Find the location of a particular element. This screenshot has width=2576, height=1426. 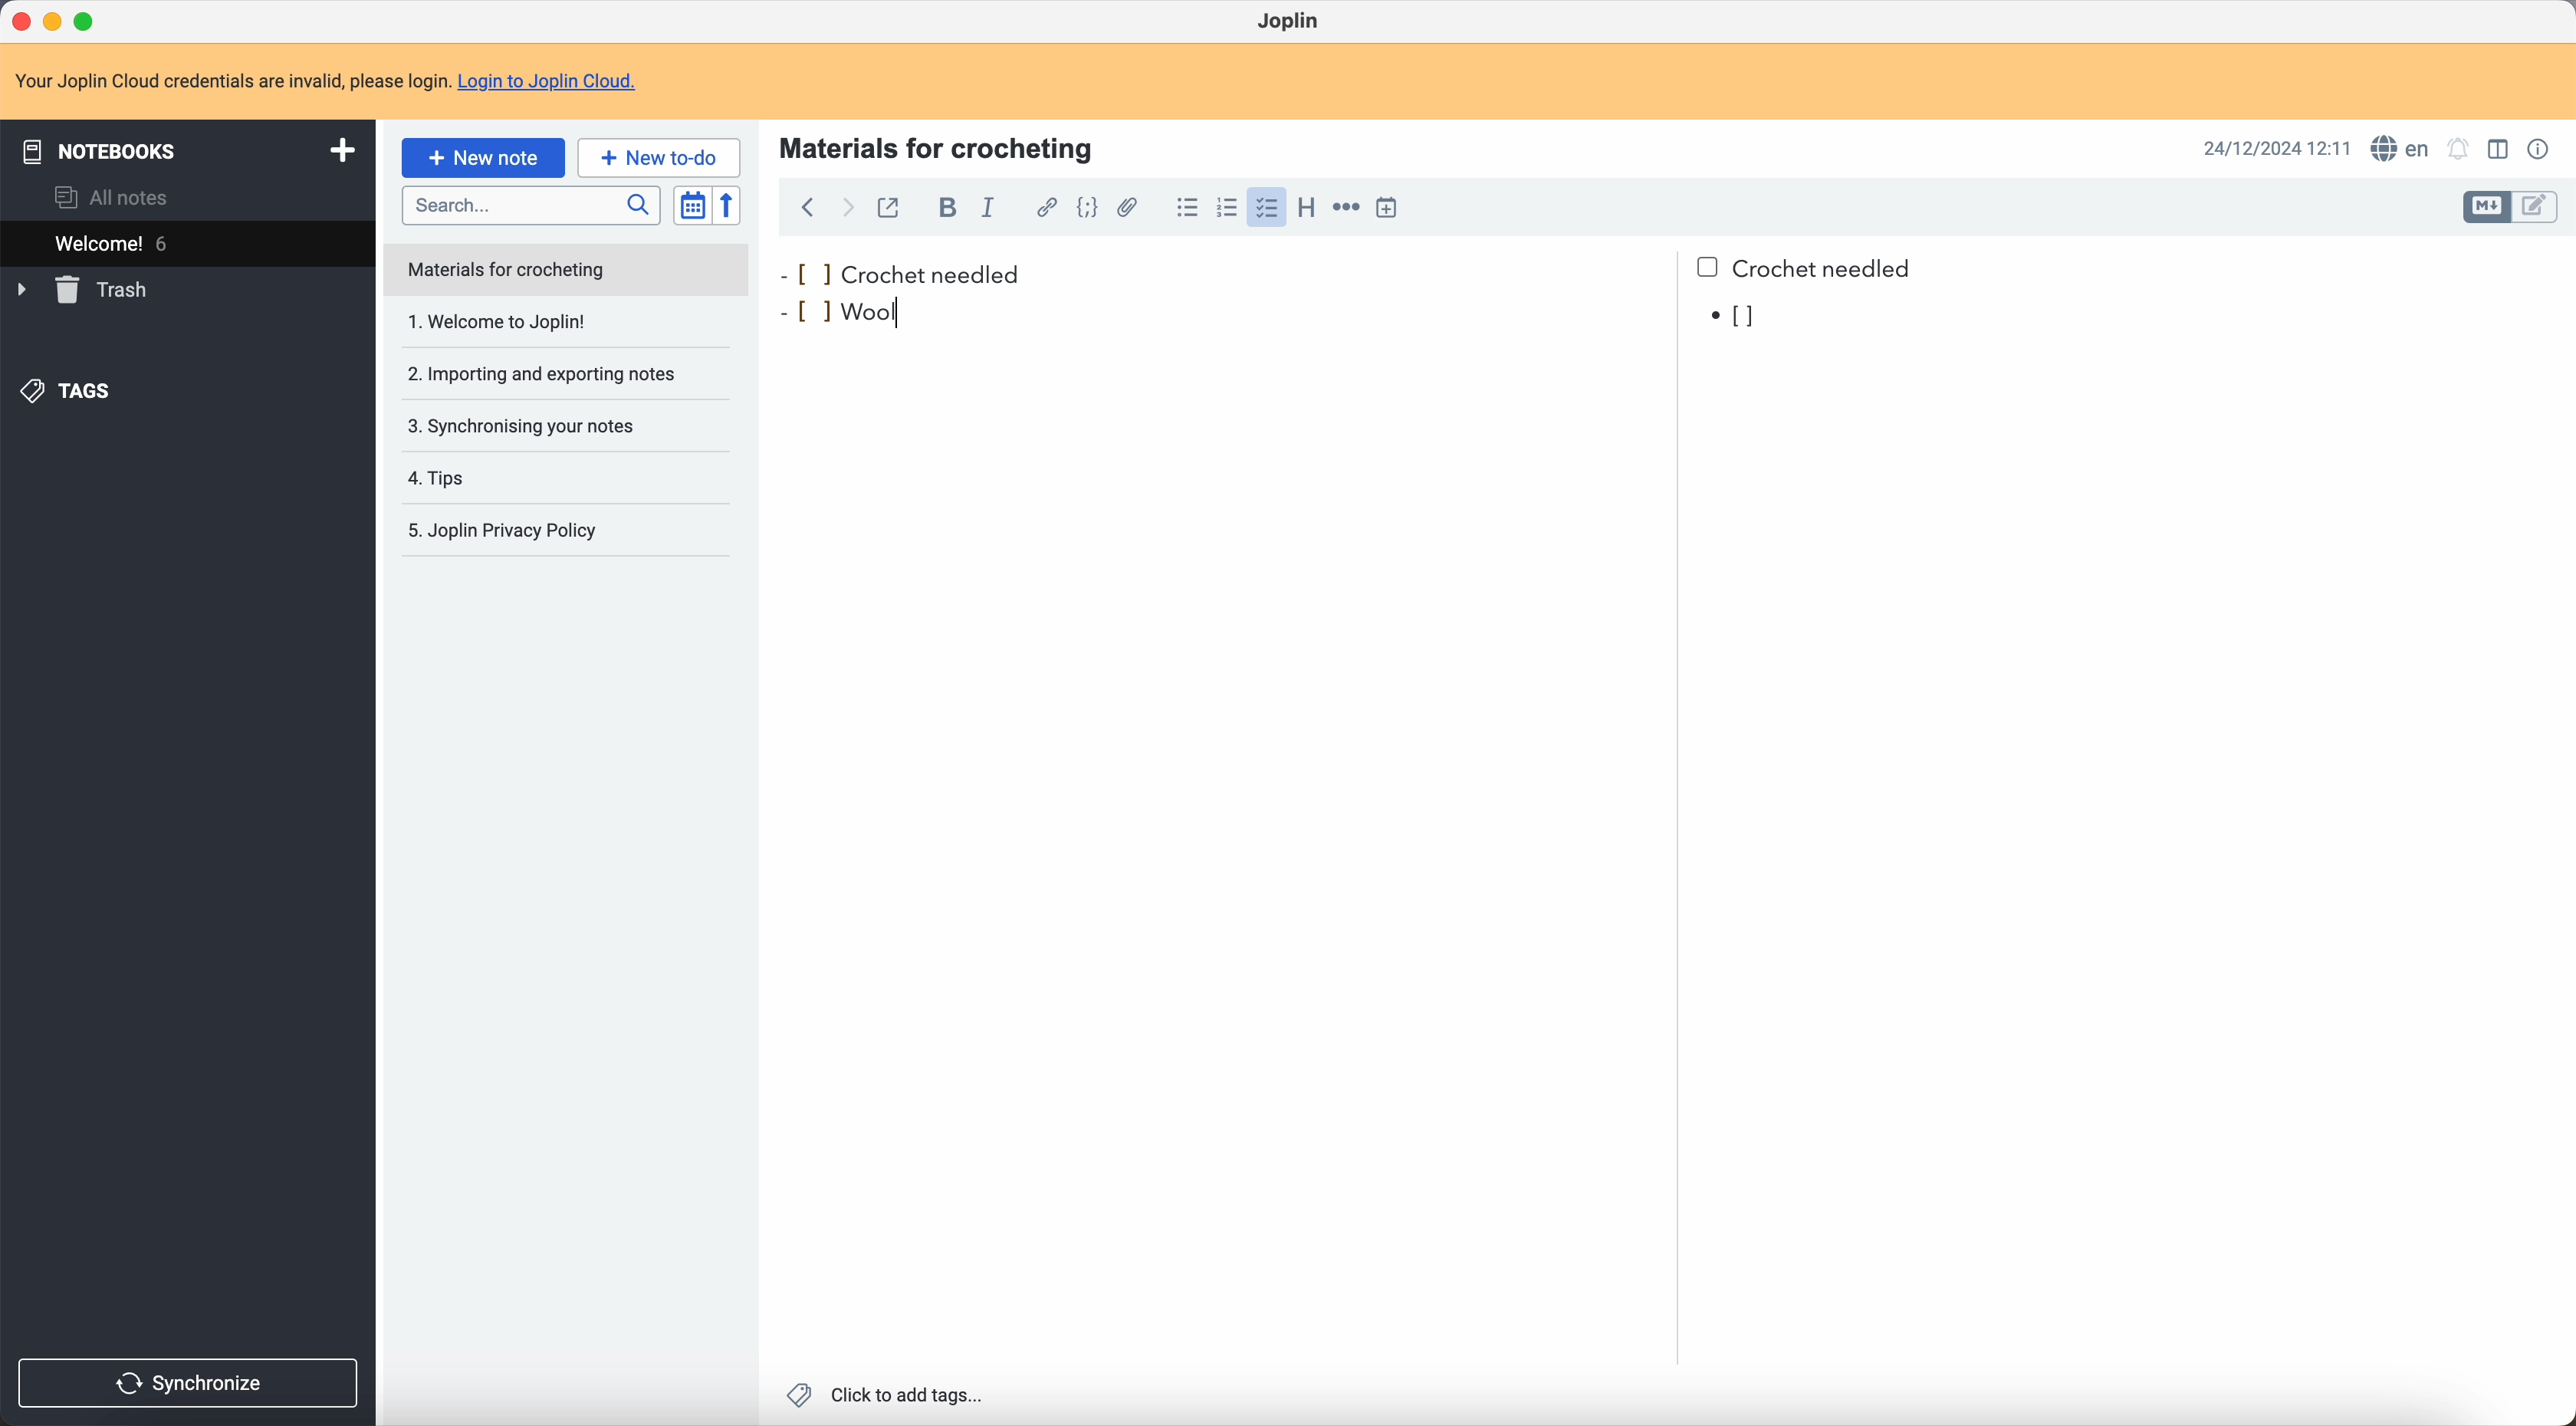

bullet point is located at coordinates (796, 315).